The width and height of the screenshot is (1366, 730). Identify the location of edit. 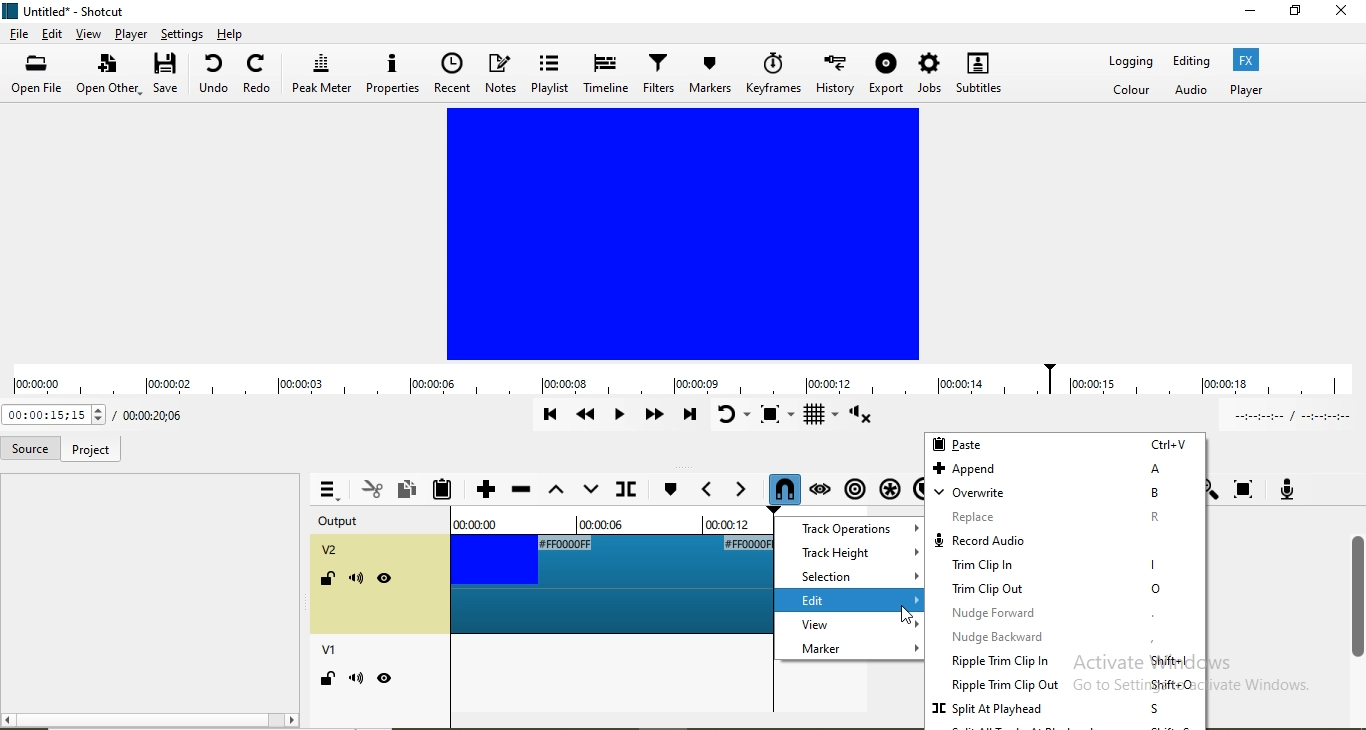
(853, 600).